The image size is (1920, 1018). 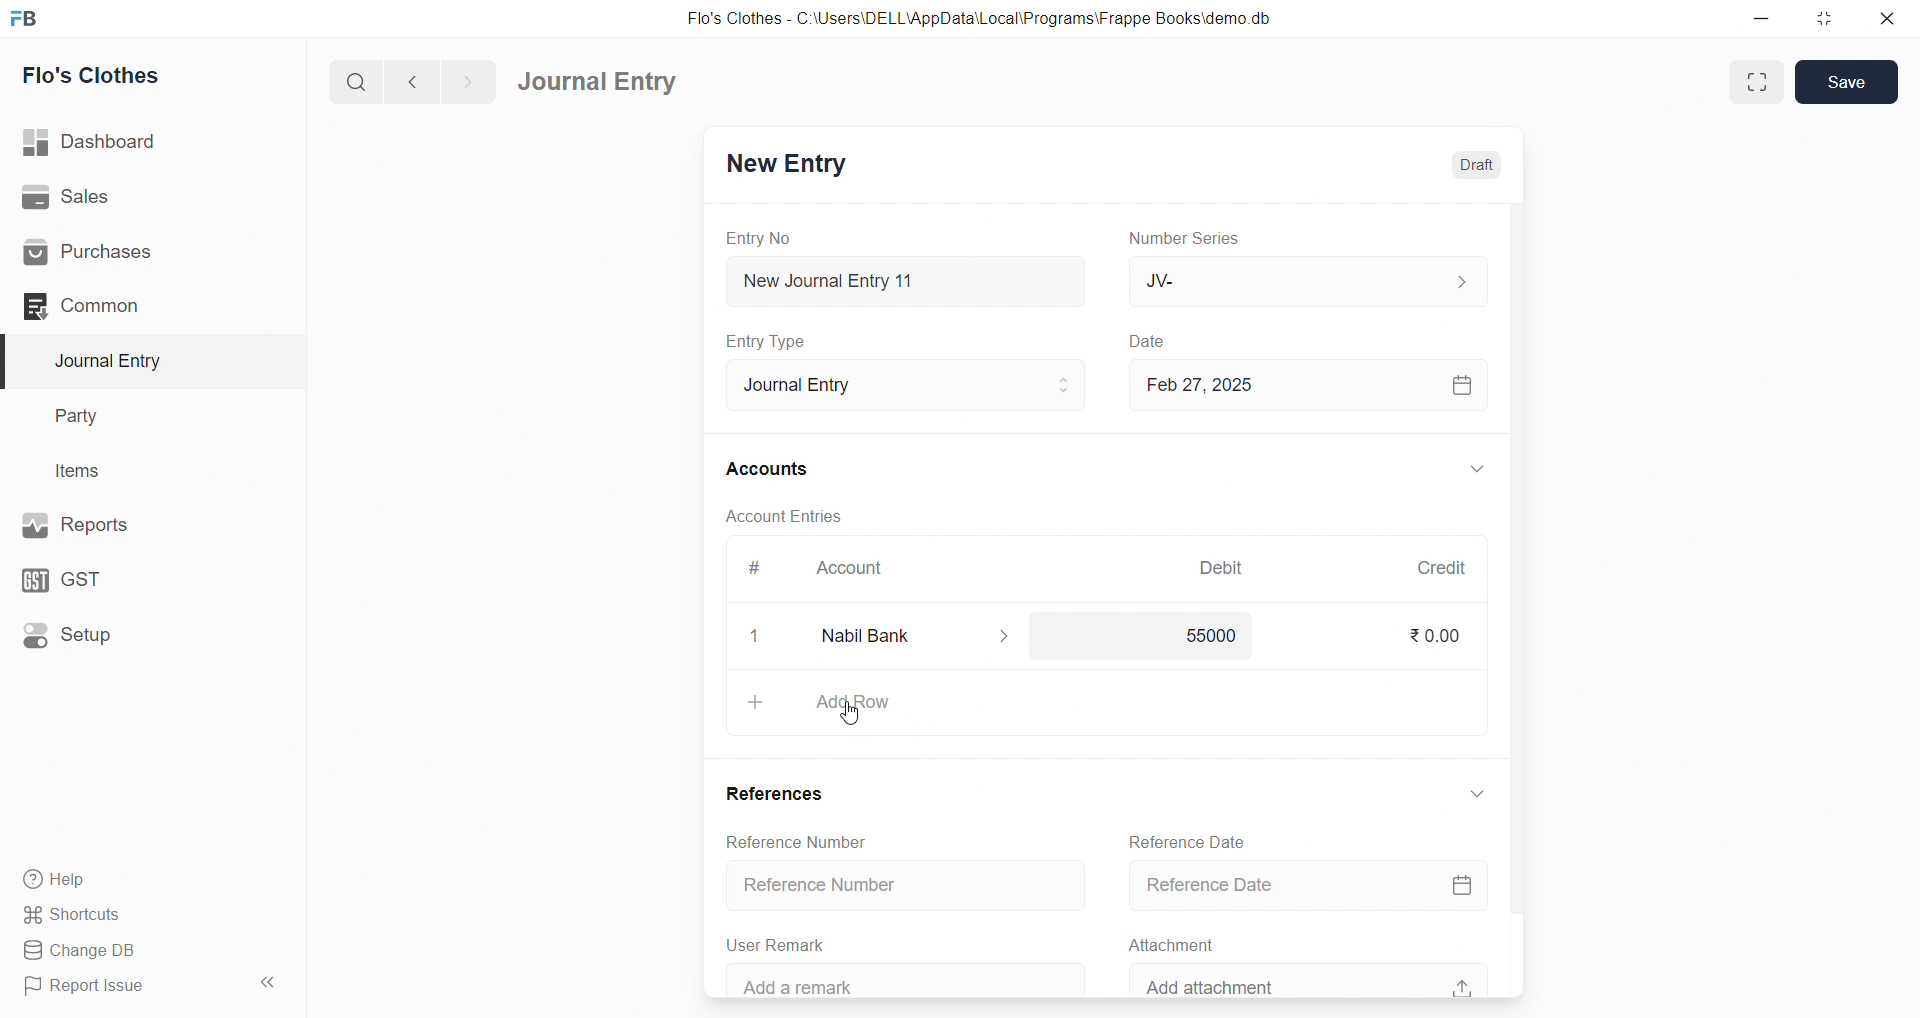 What do you see at coordinates (121, 916) in the screenshot?
I see `Shortcuts` at bounding box center [121, 916].